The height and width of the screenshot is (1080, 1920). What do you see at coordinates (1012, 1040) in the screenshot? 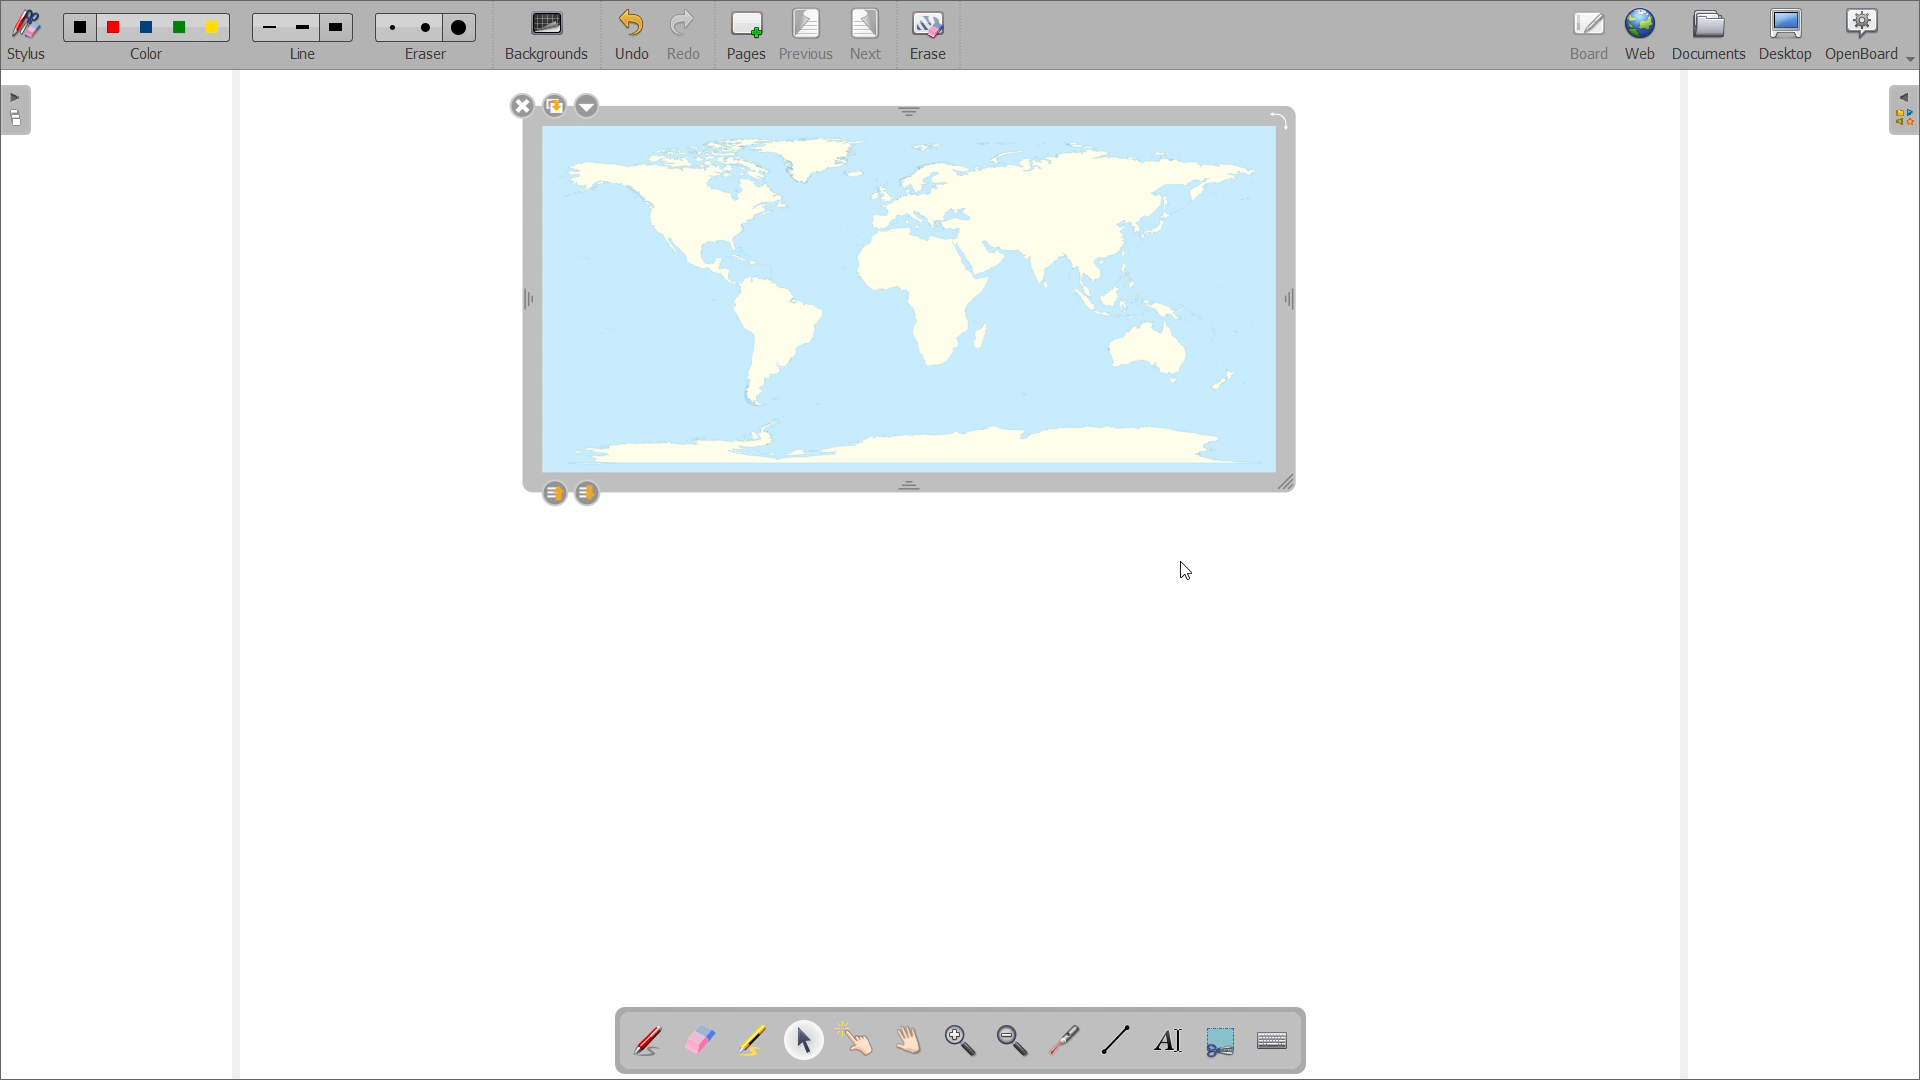
I see `zoom out` at bounding box center [1012, 1040].